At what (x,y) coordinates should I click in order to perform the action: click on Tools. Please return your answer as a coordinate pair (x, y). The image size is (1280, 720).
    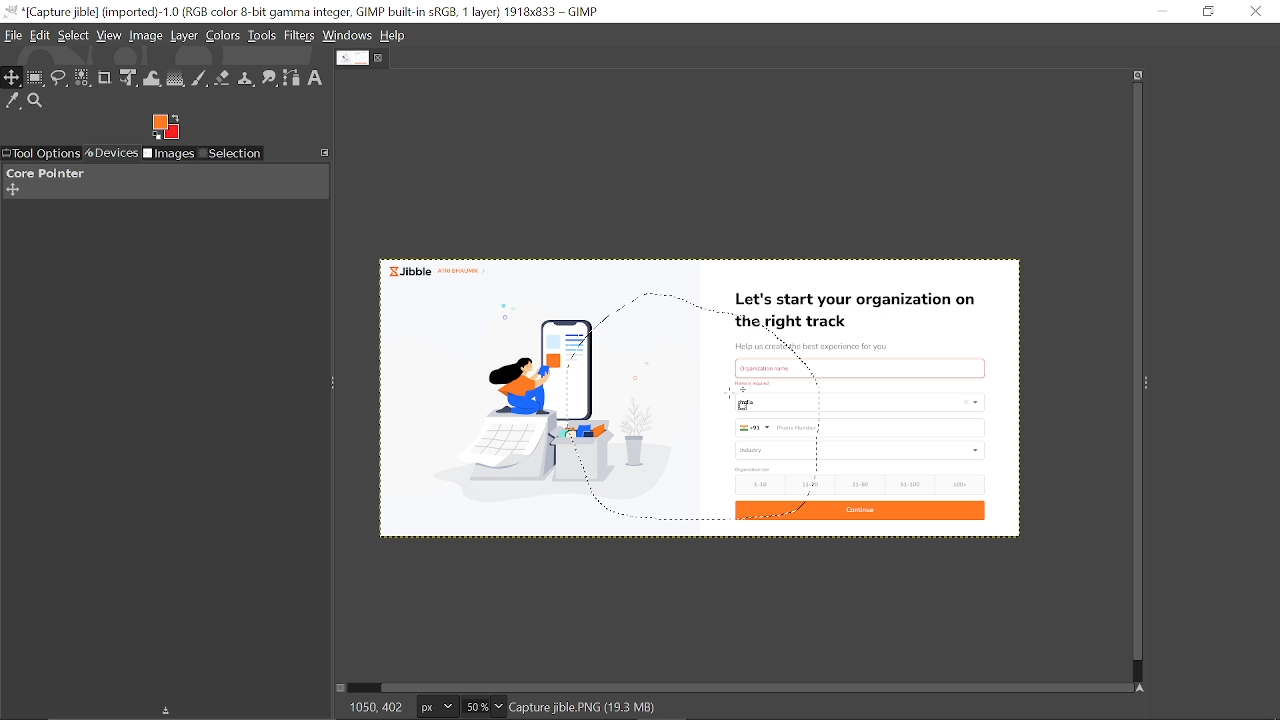
    Looking at the image, I should click on (262, 35).